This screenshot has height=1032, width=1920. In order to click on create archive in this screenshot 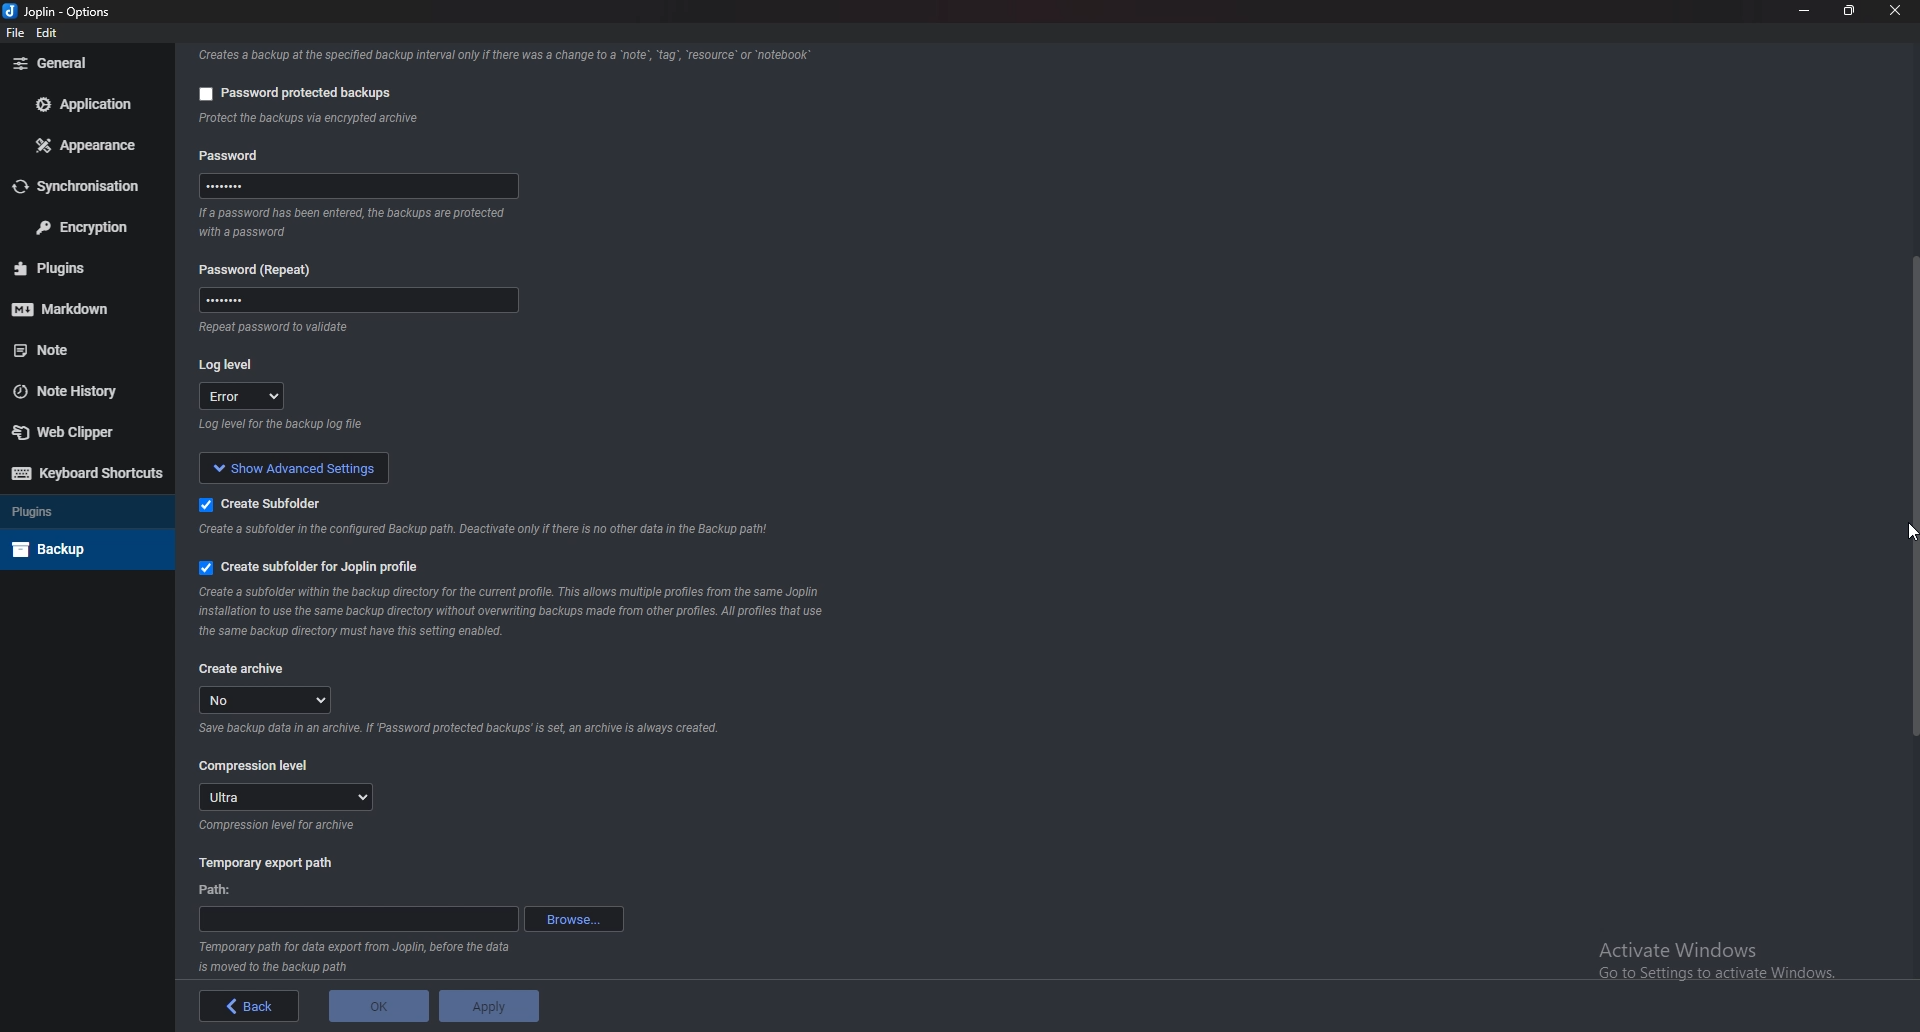, I will do `click(244, 667)`.